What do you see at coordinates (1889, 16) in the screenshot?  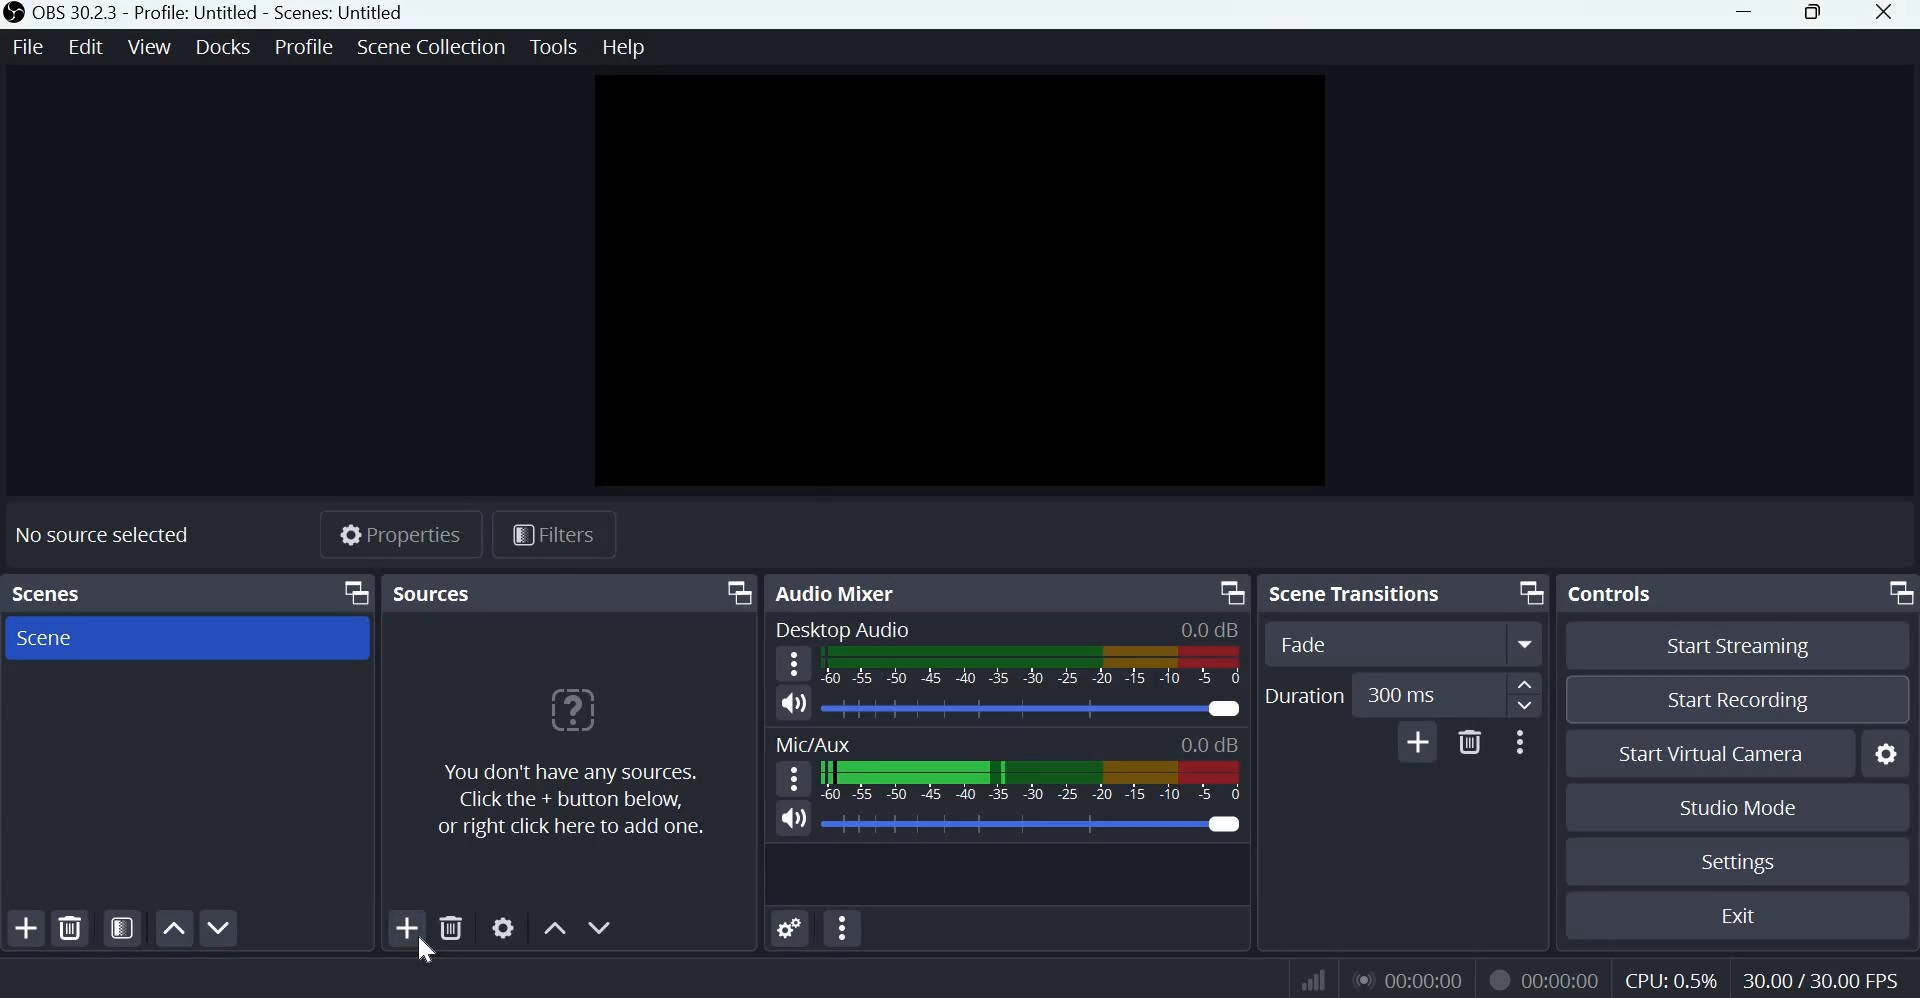 I see `close` at bounding box center [1889, 16].